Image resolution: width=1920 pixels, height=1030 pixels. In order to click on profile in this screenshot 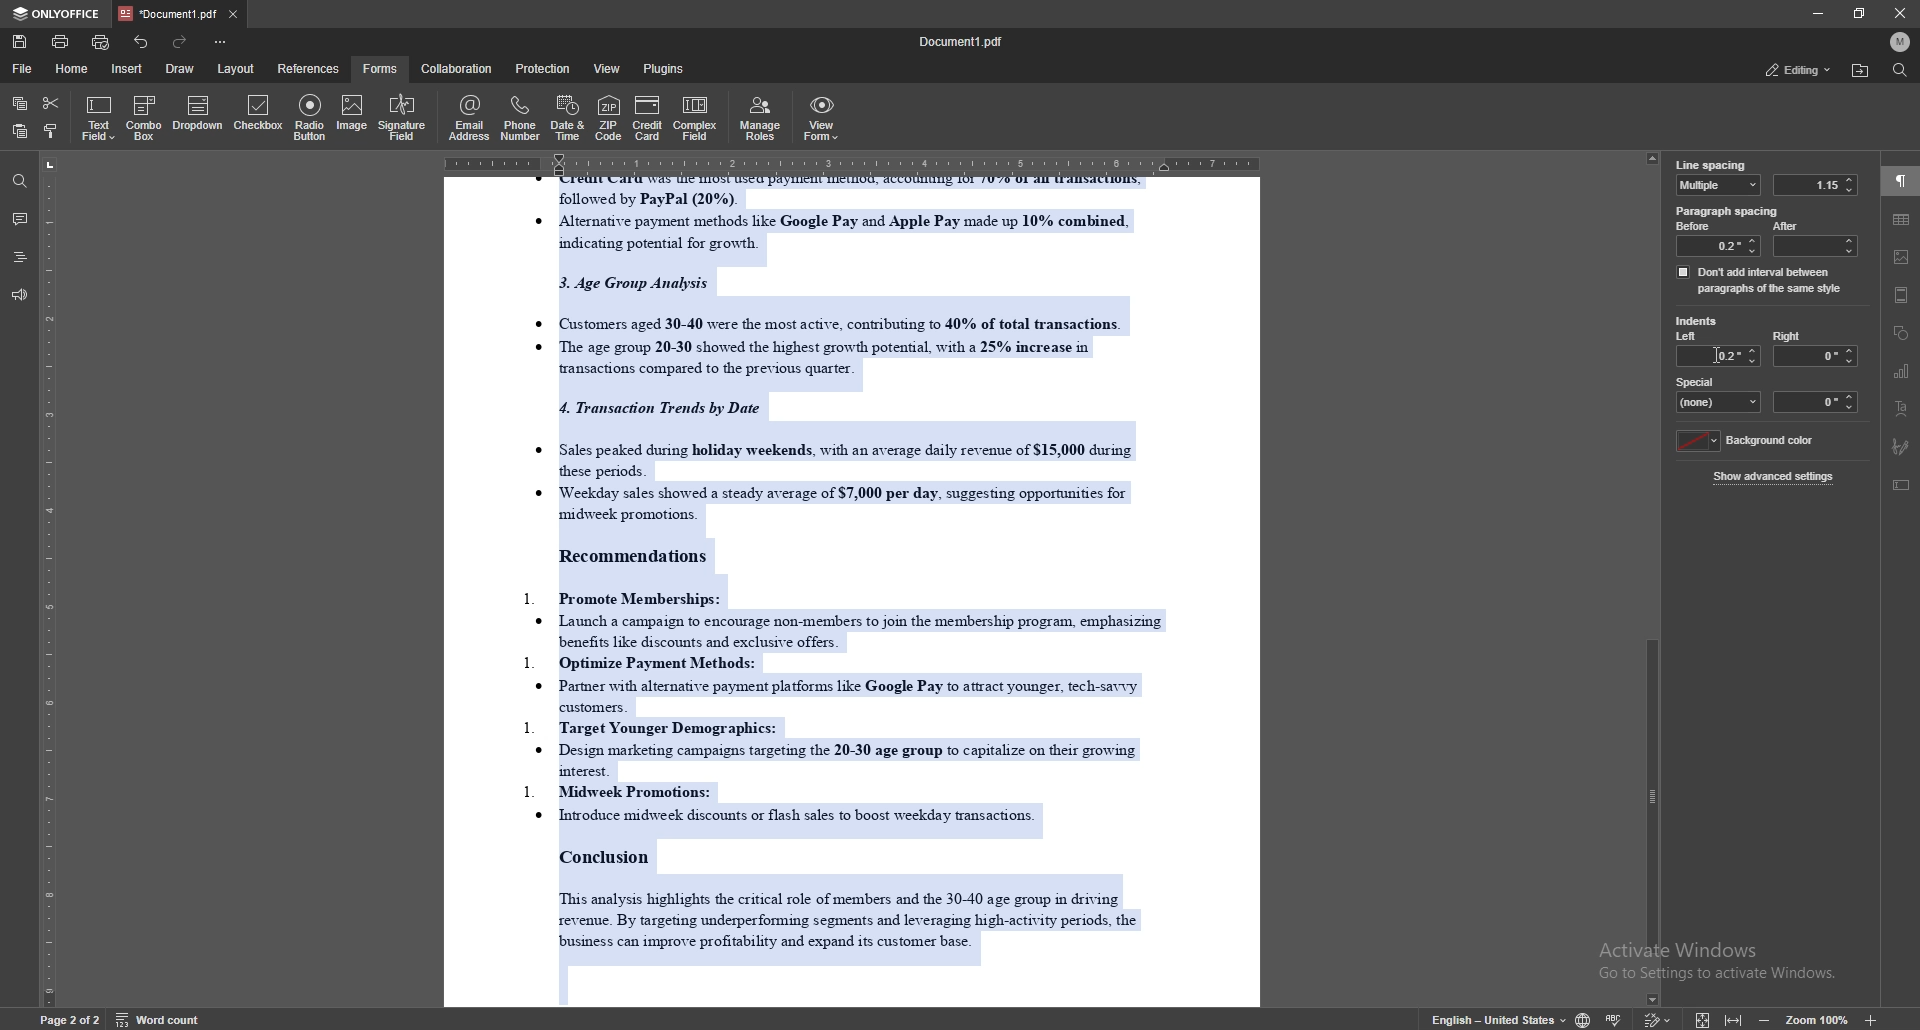, I will do `click(1900, 41)`.